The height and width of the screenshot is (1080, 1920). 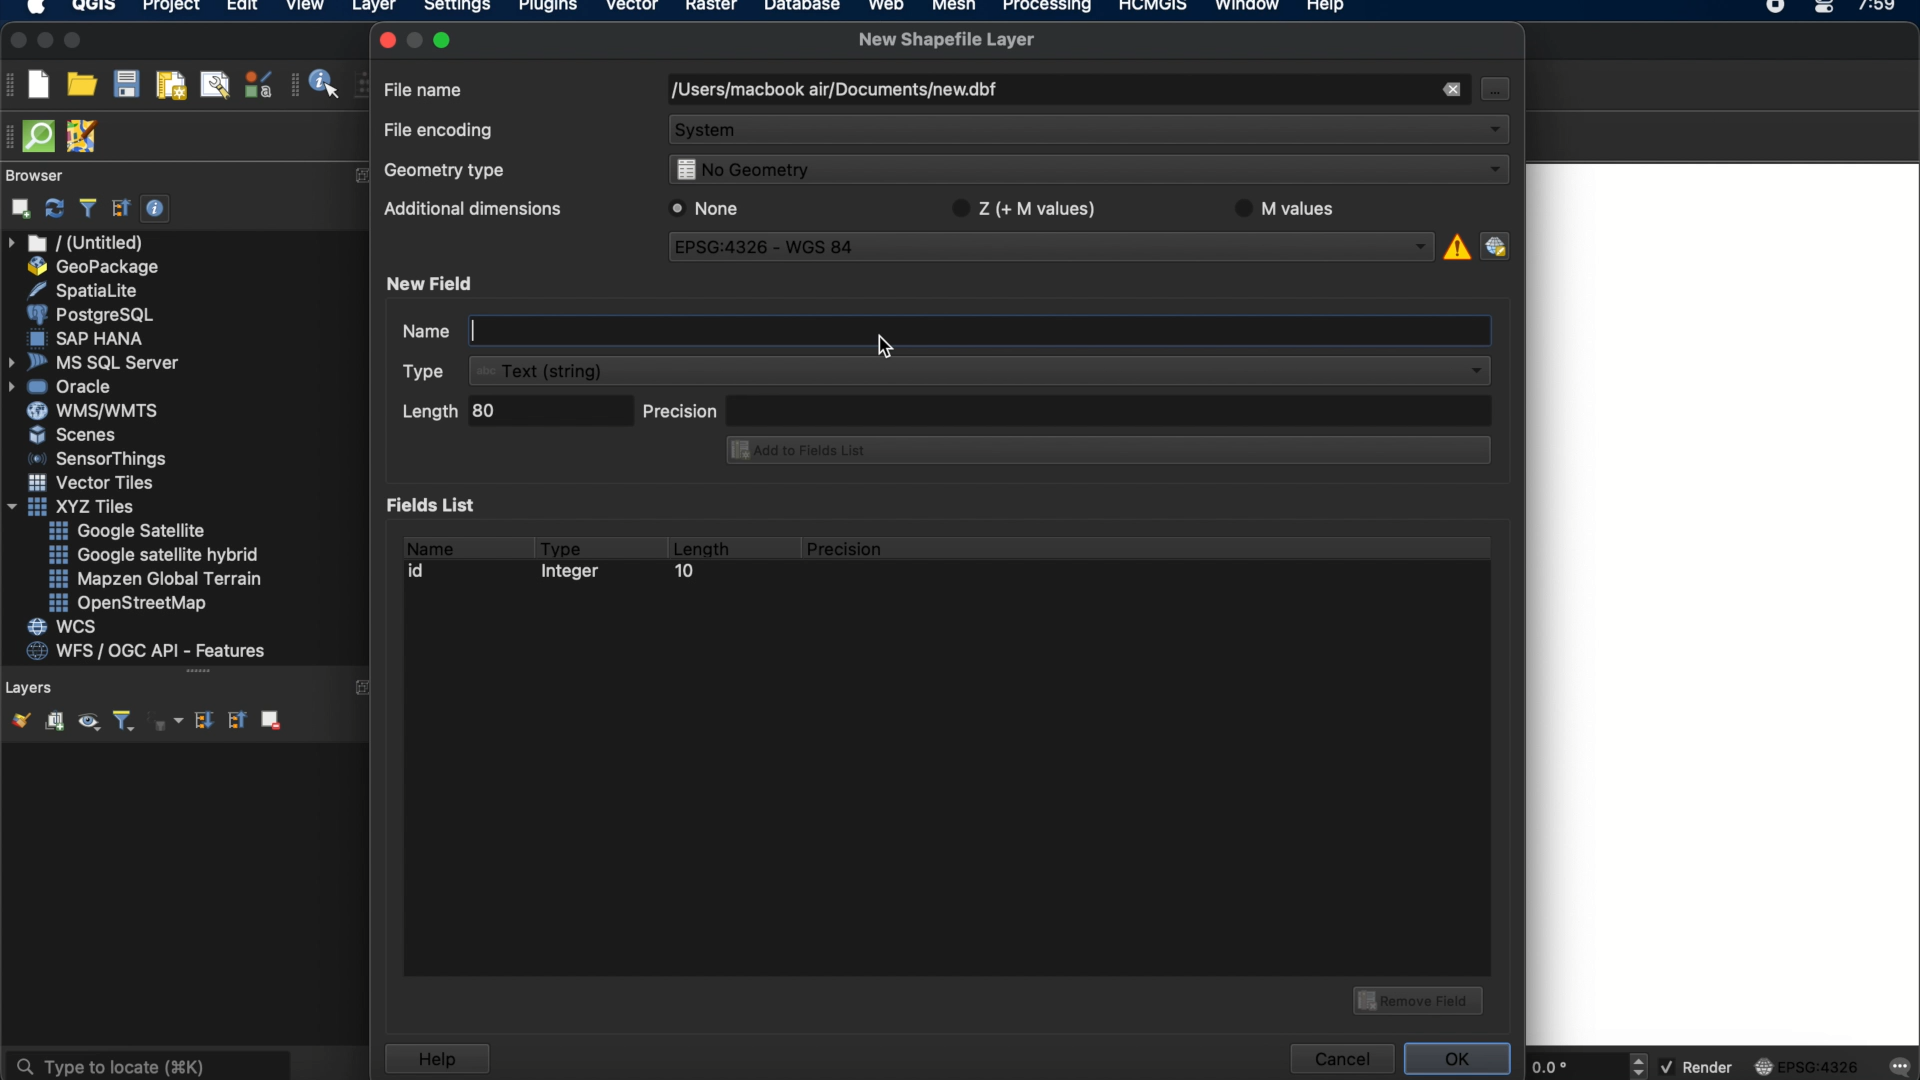 What do you see at coordinates (513, 414) in the screenshot?
I see `length 80` at bounding box center [513, 414].